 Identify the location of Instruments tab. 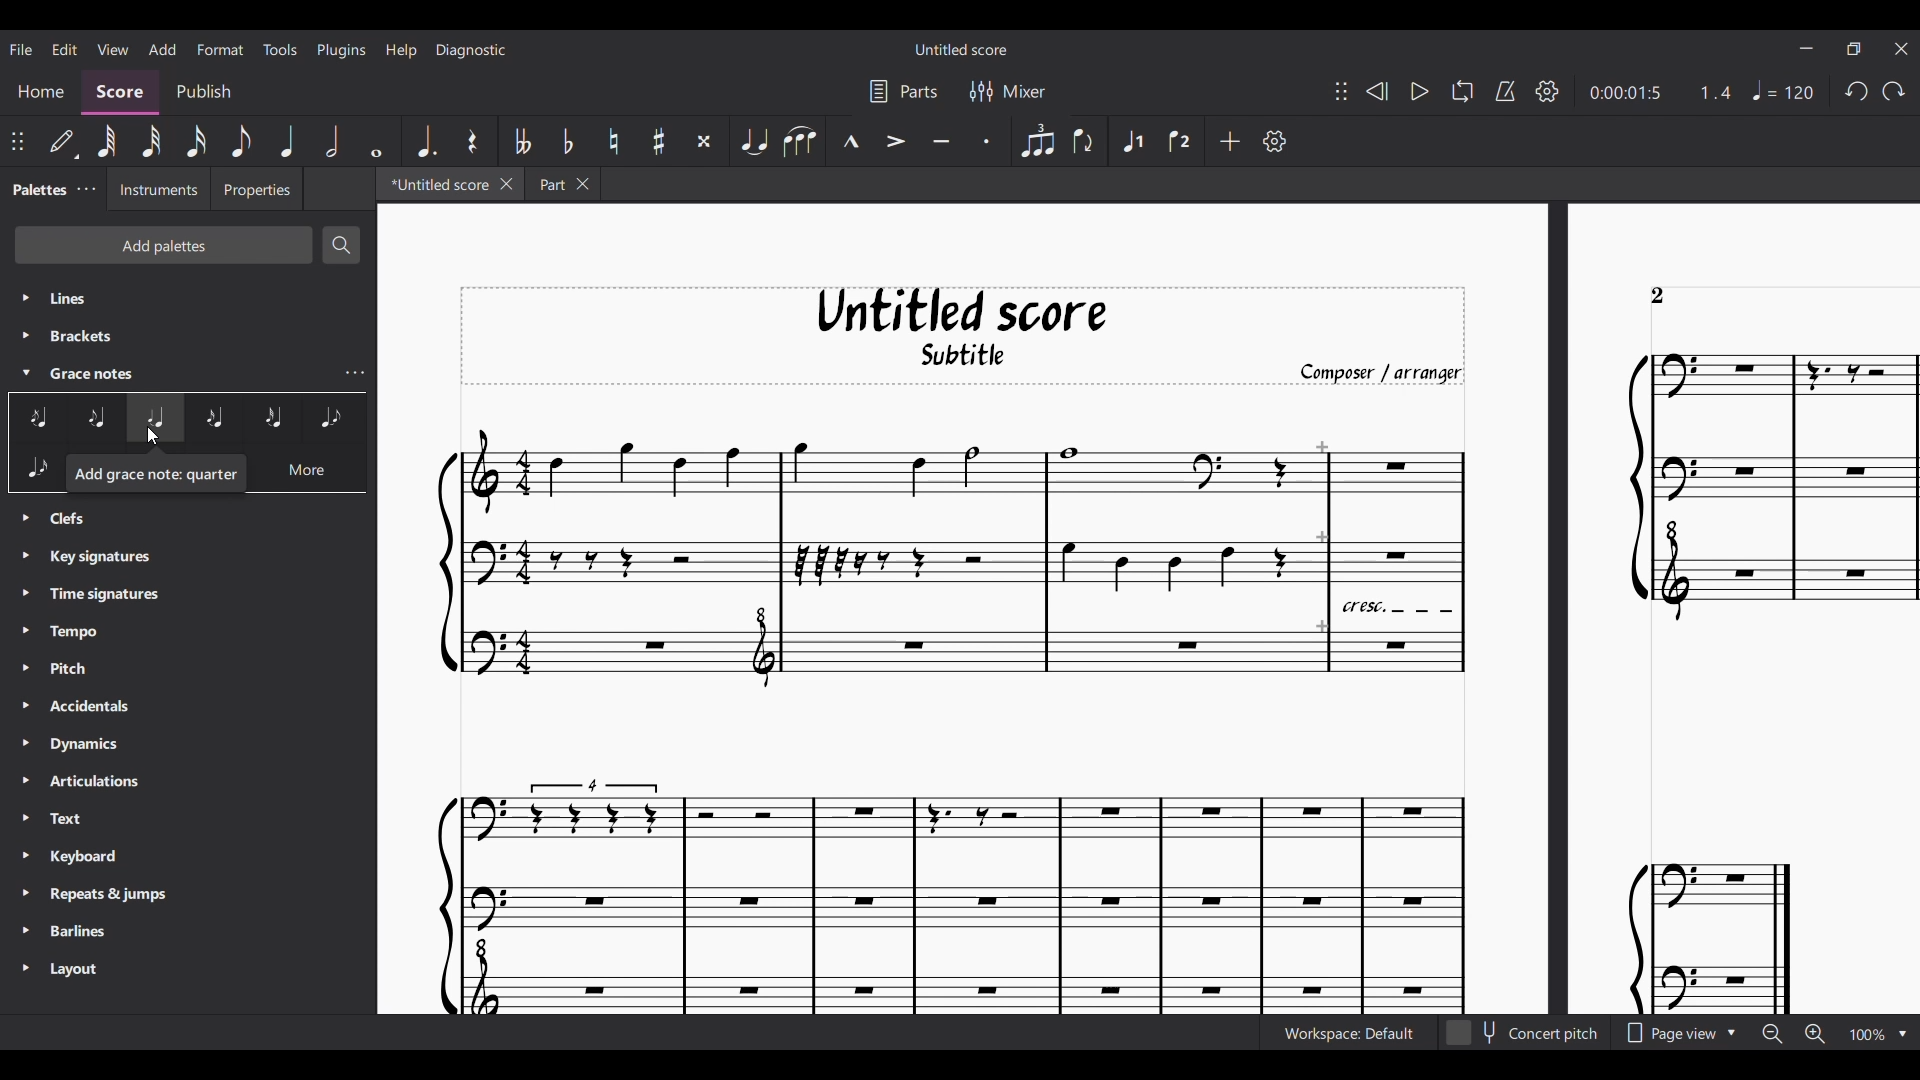
(158, 188).